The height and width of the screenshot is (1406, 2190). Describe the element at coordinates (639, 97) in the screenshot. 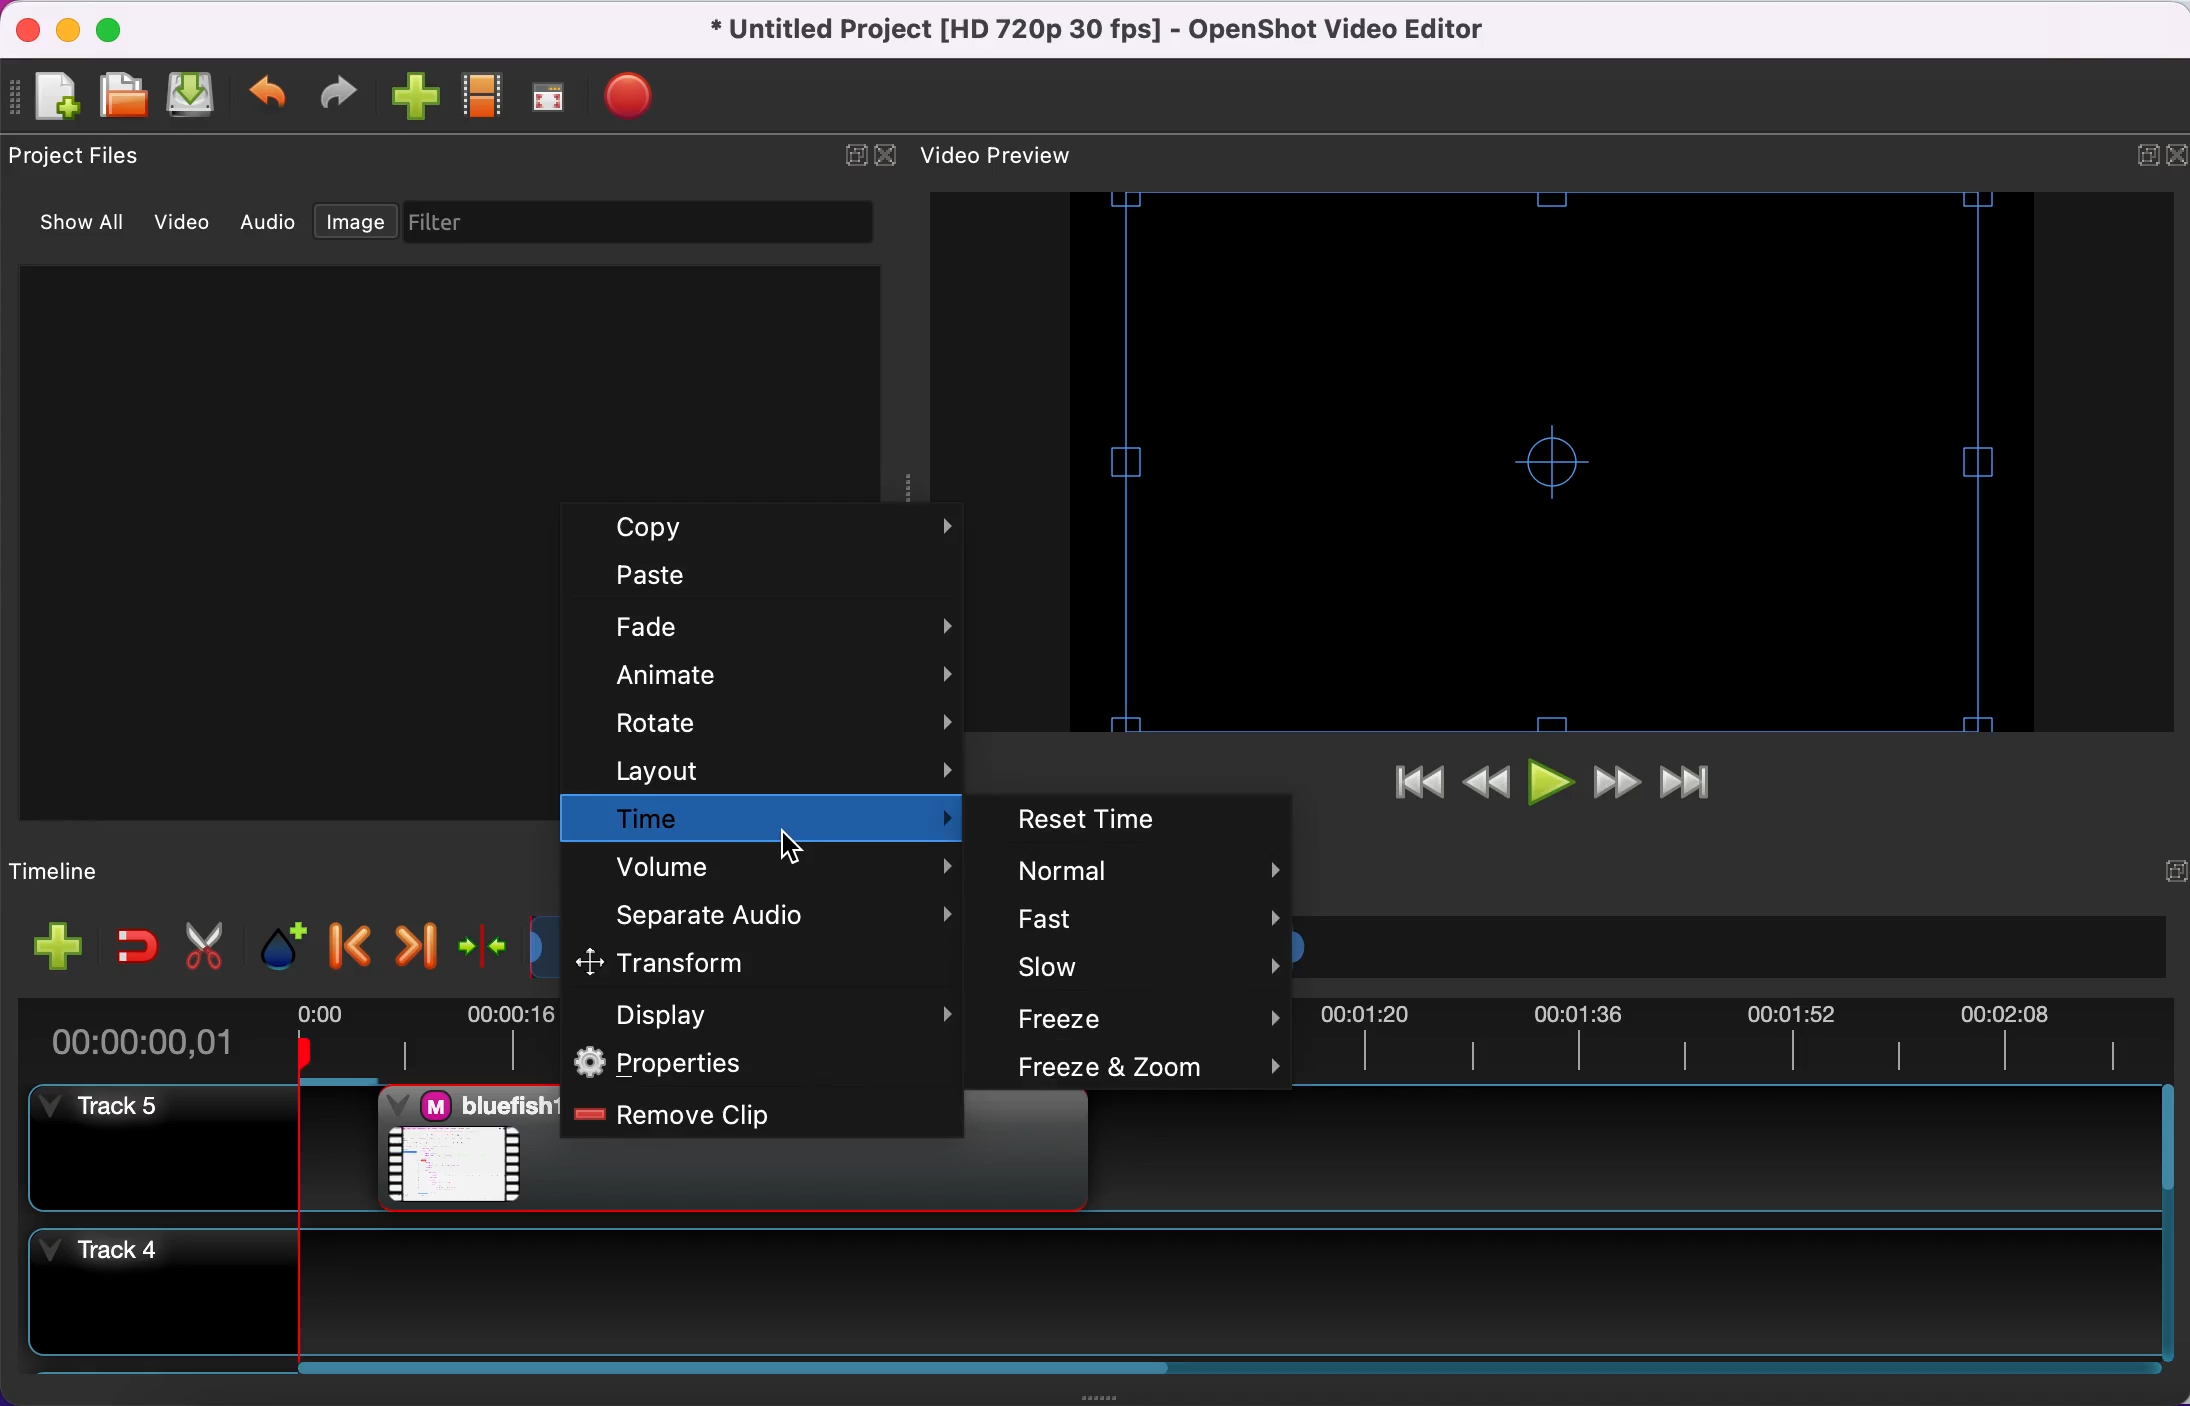

I see `export video` at that location.